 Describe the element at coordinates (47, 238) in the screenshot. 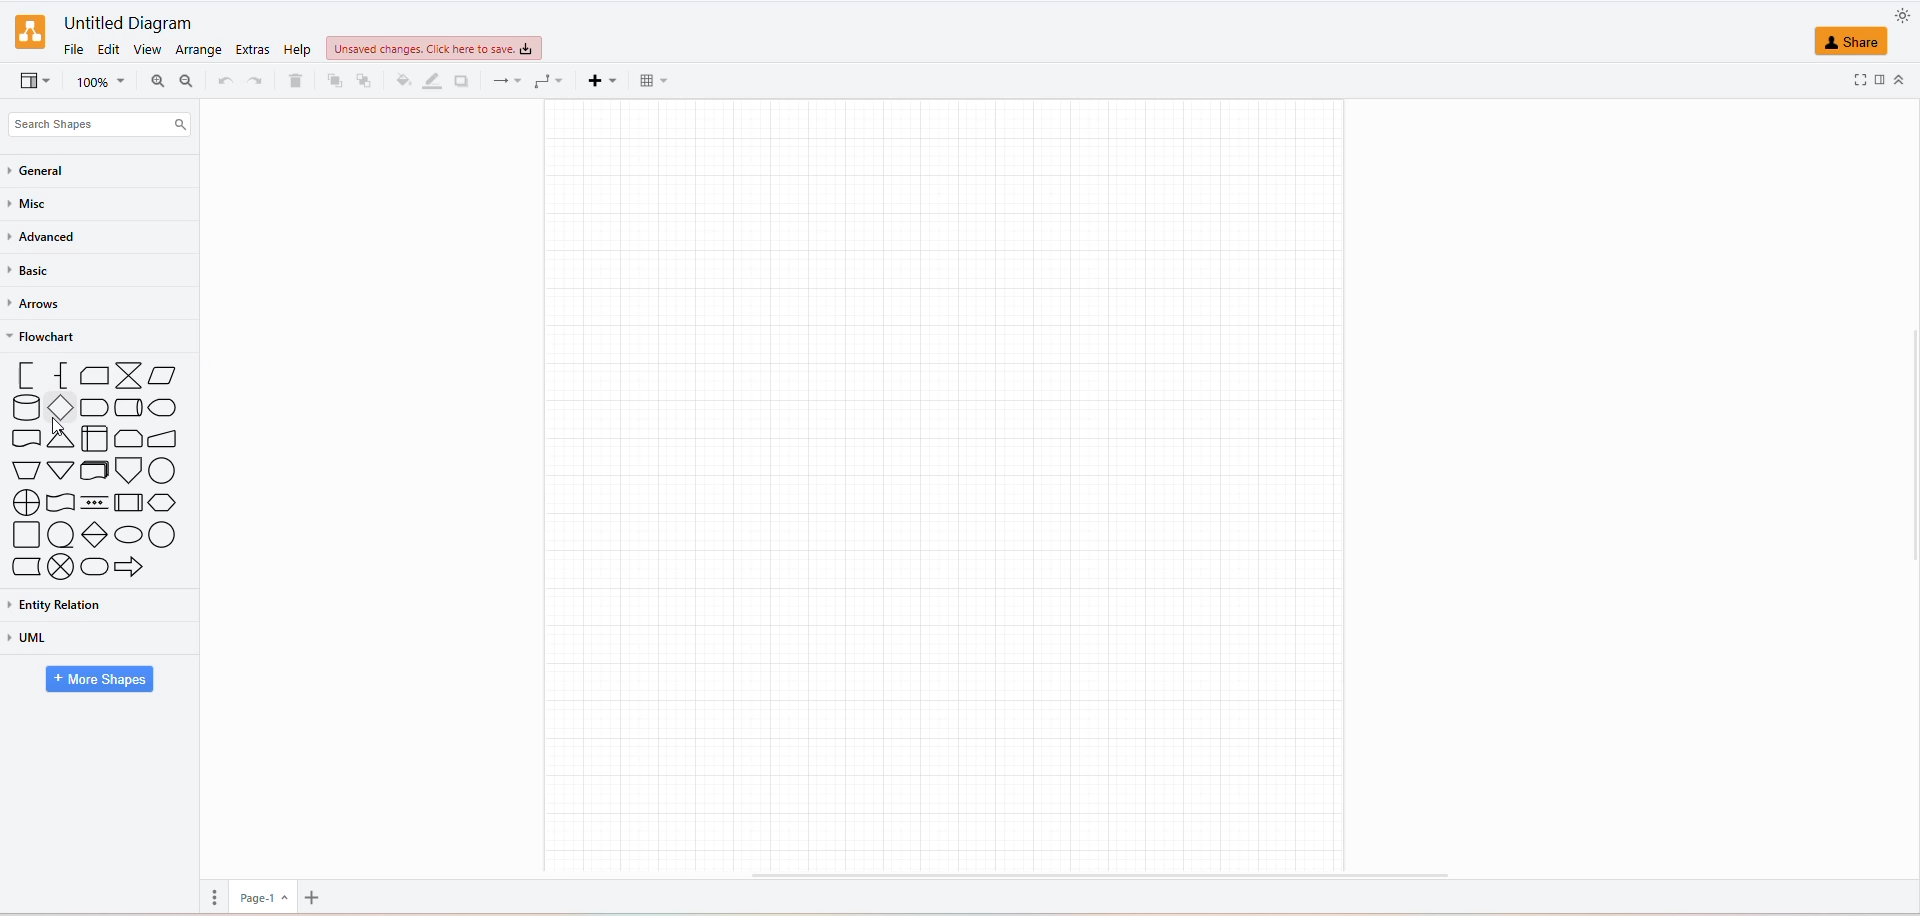

I see `ADVANCED` at that location.